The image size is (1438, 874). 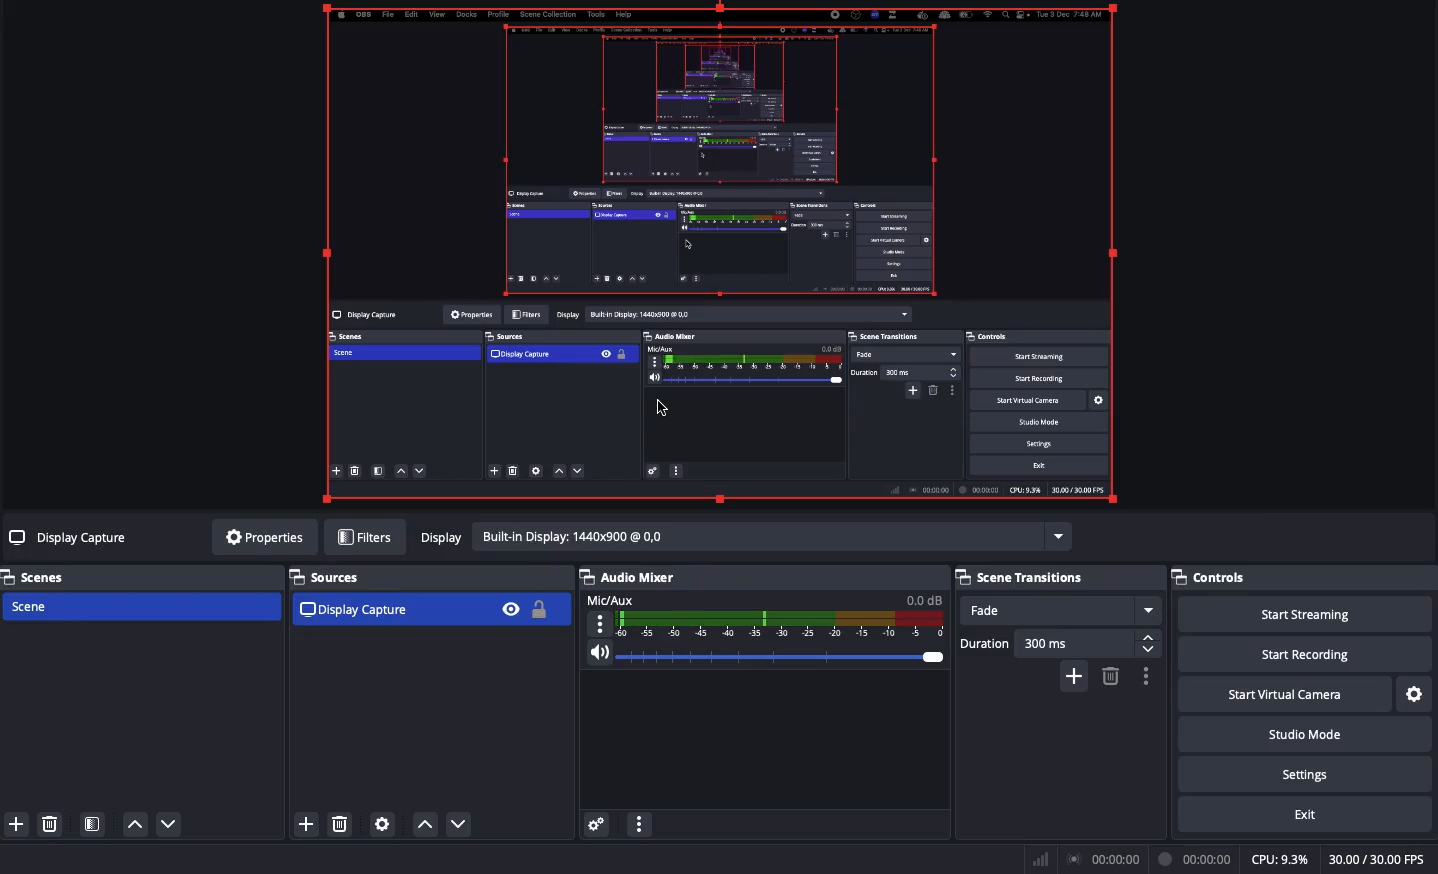 I want to click on add, so click(x=1076, y=681).